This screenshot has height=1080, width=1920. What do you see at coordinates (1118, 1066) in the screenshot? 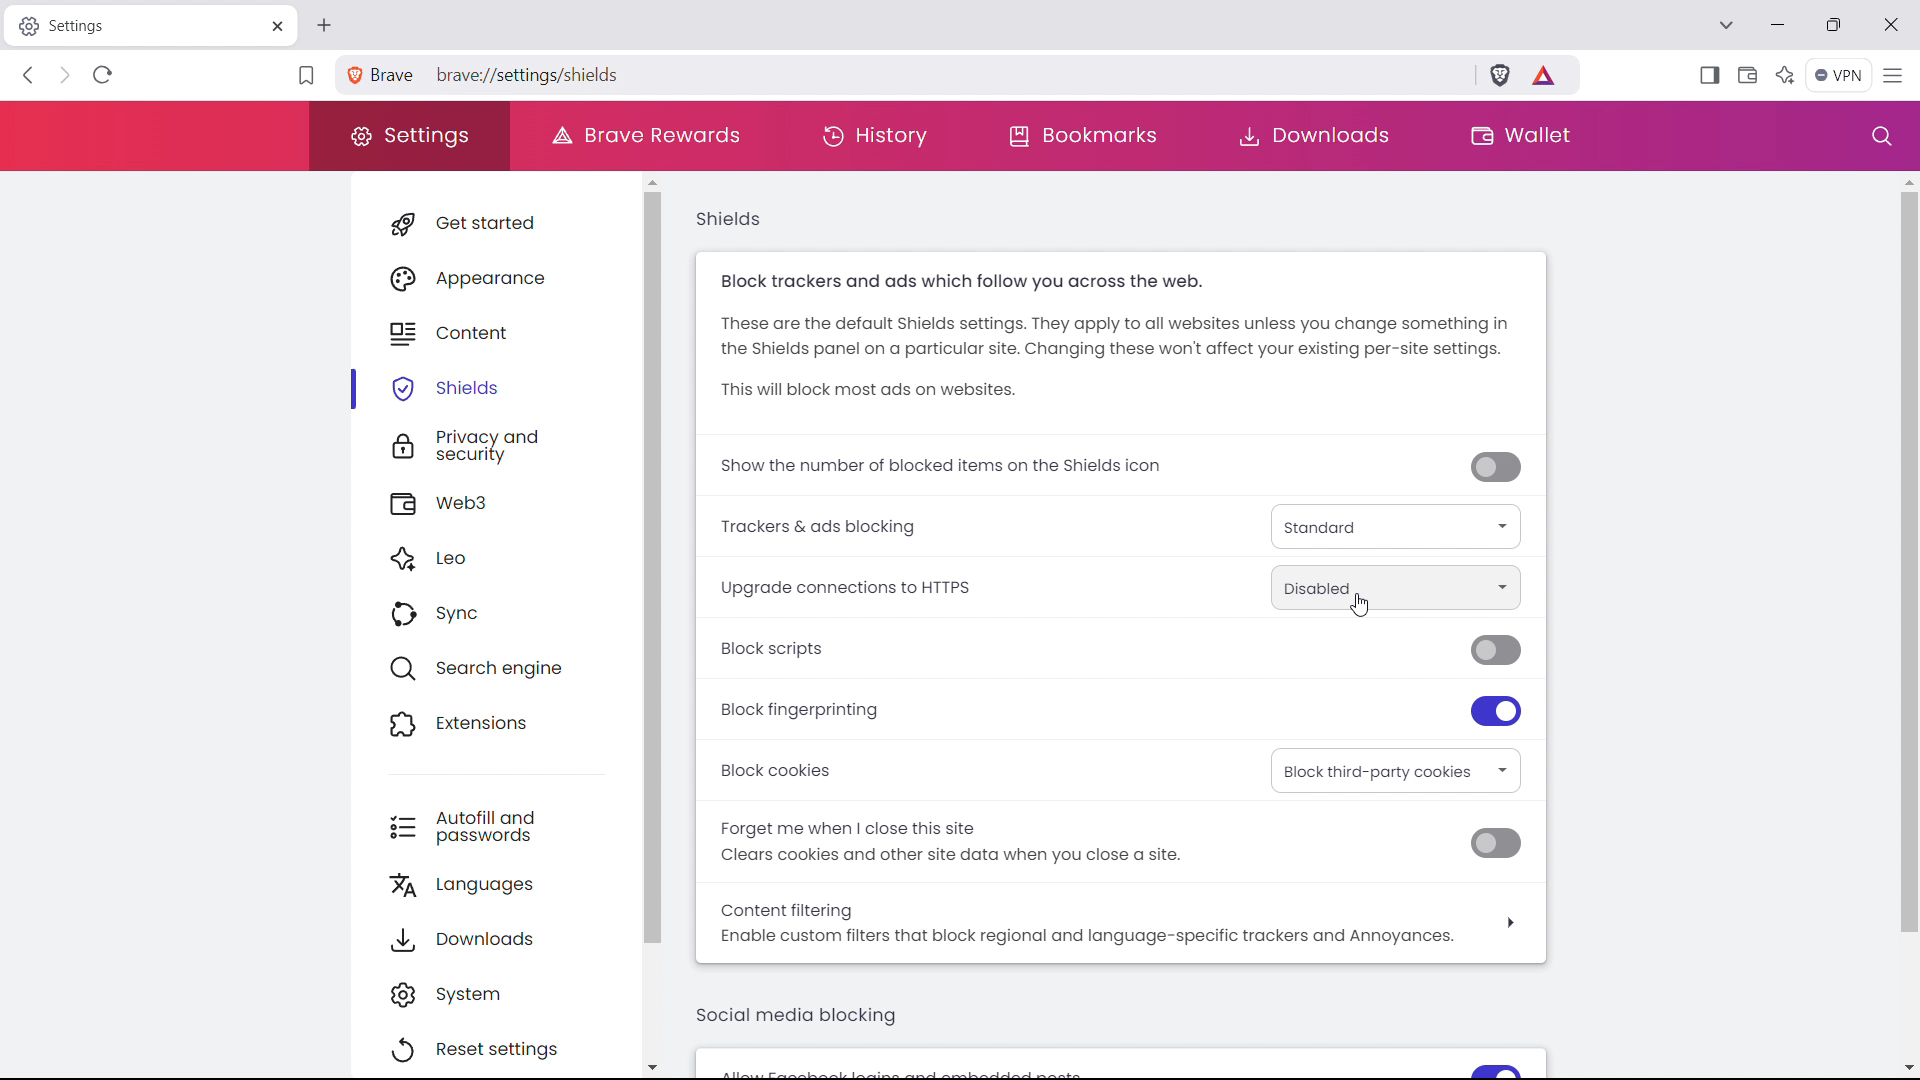
I see `allow feedback` at bounding box center [1118, 1066].